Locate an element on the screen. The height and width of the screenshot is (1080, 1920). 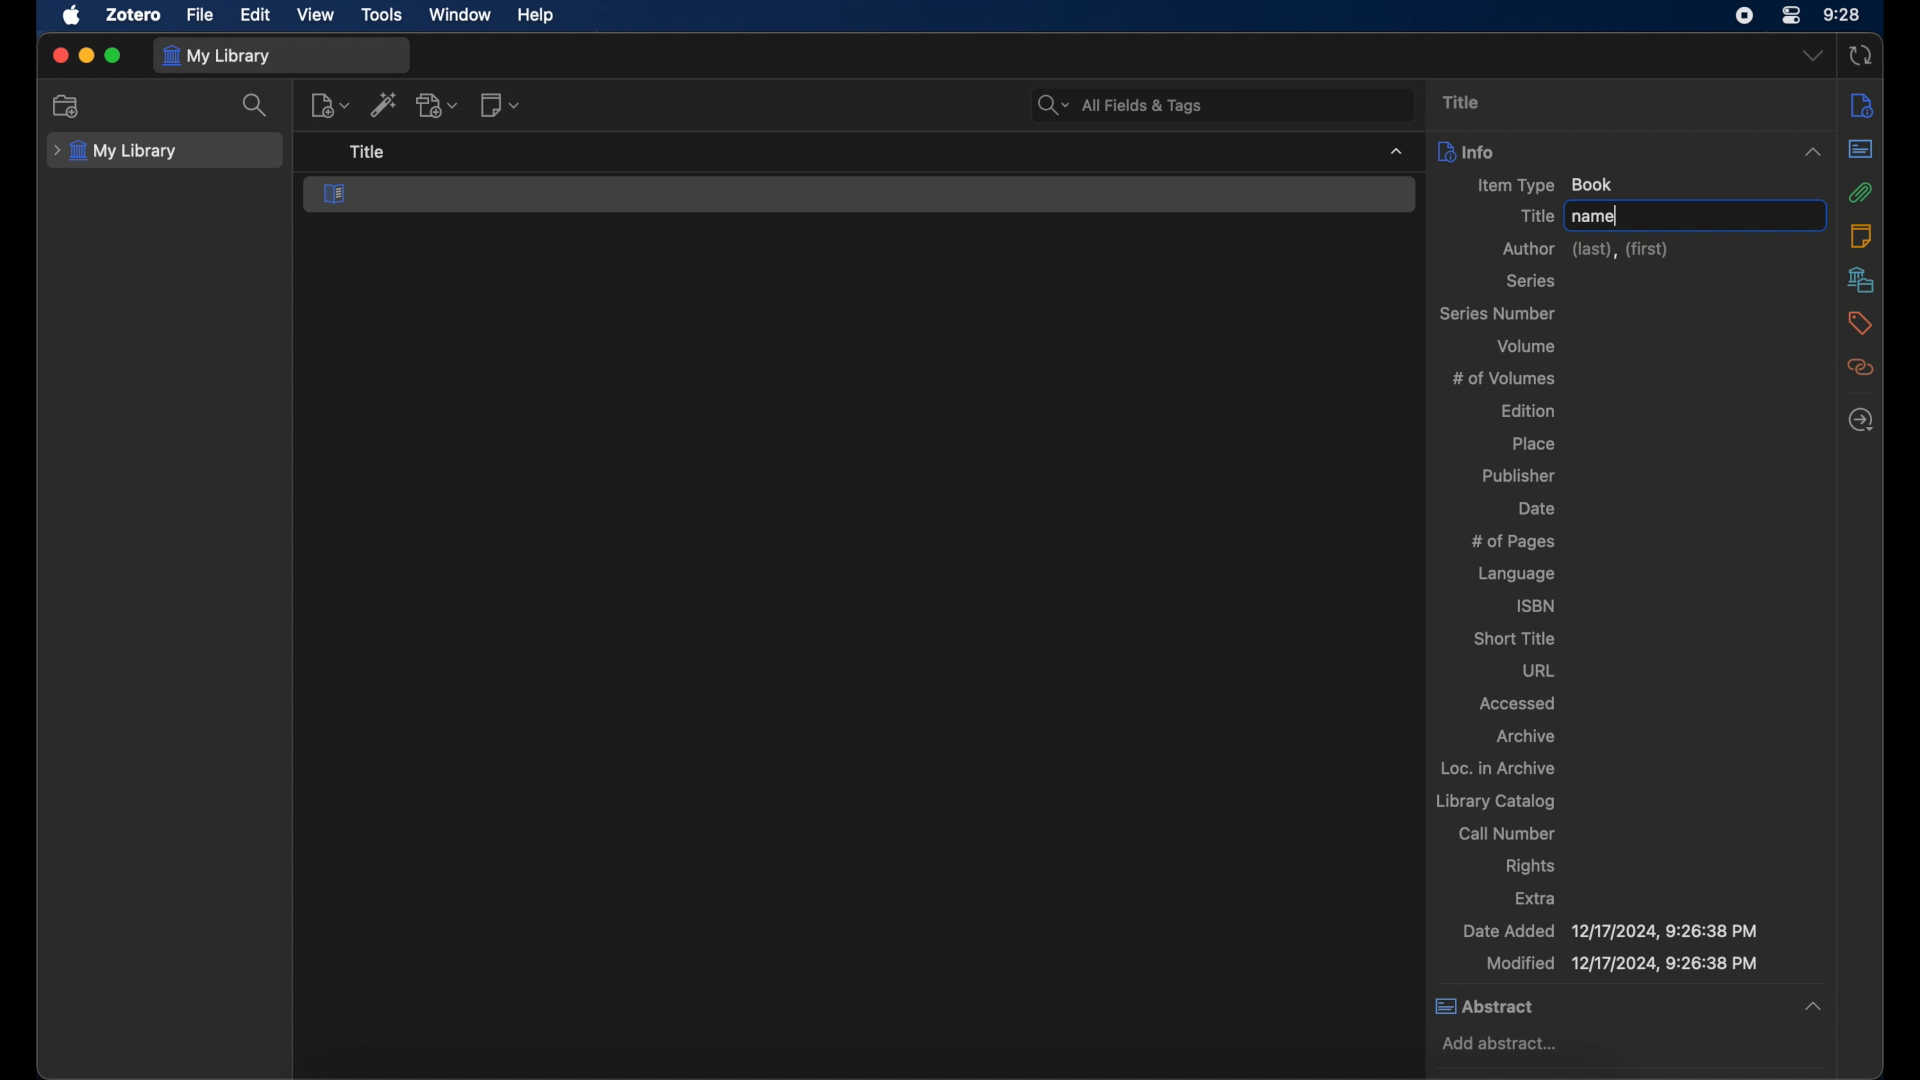
name is located at coordinates (1598, 216).